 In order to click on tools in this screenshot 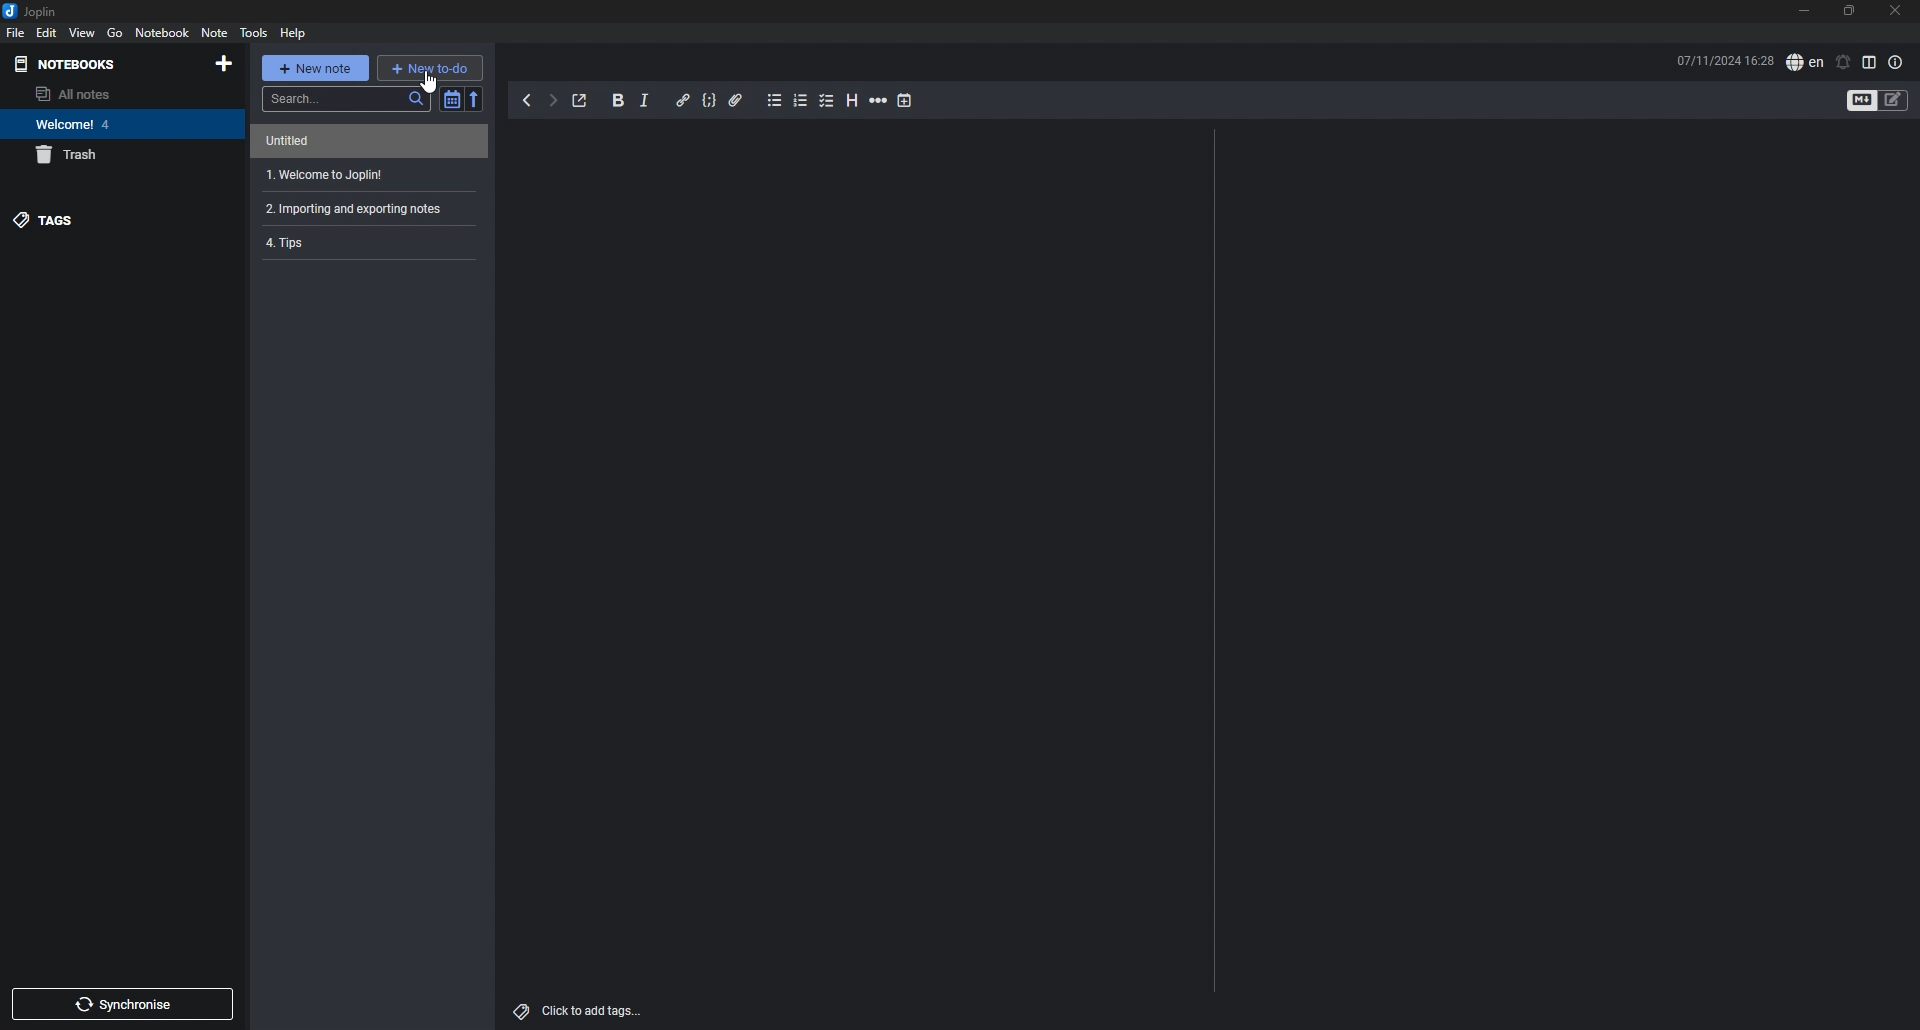, I will do `click(253, 33)`.